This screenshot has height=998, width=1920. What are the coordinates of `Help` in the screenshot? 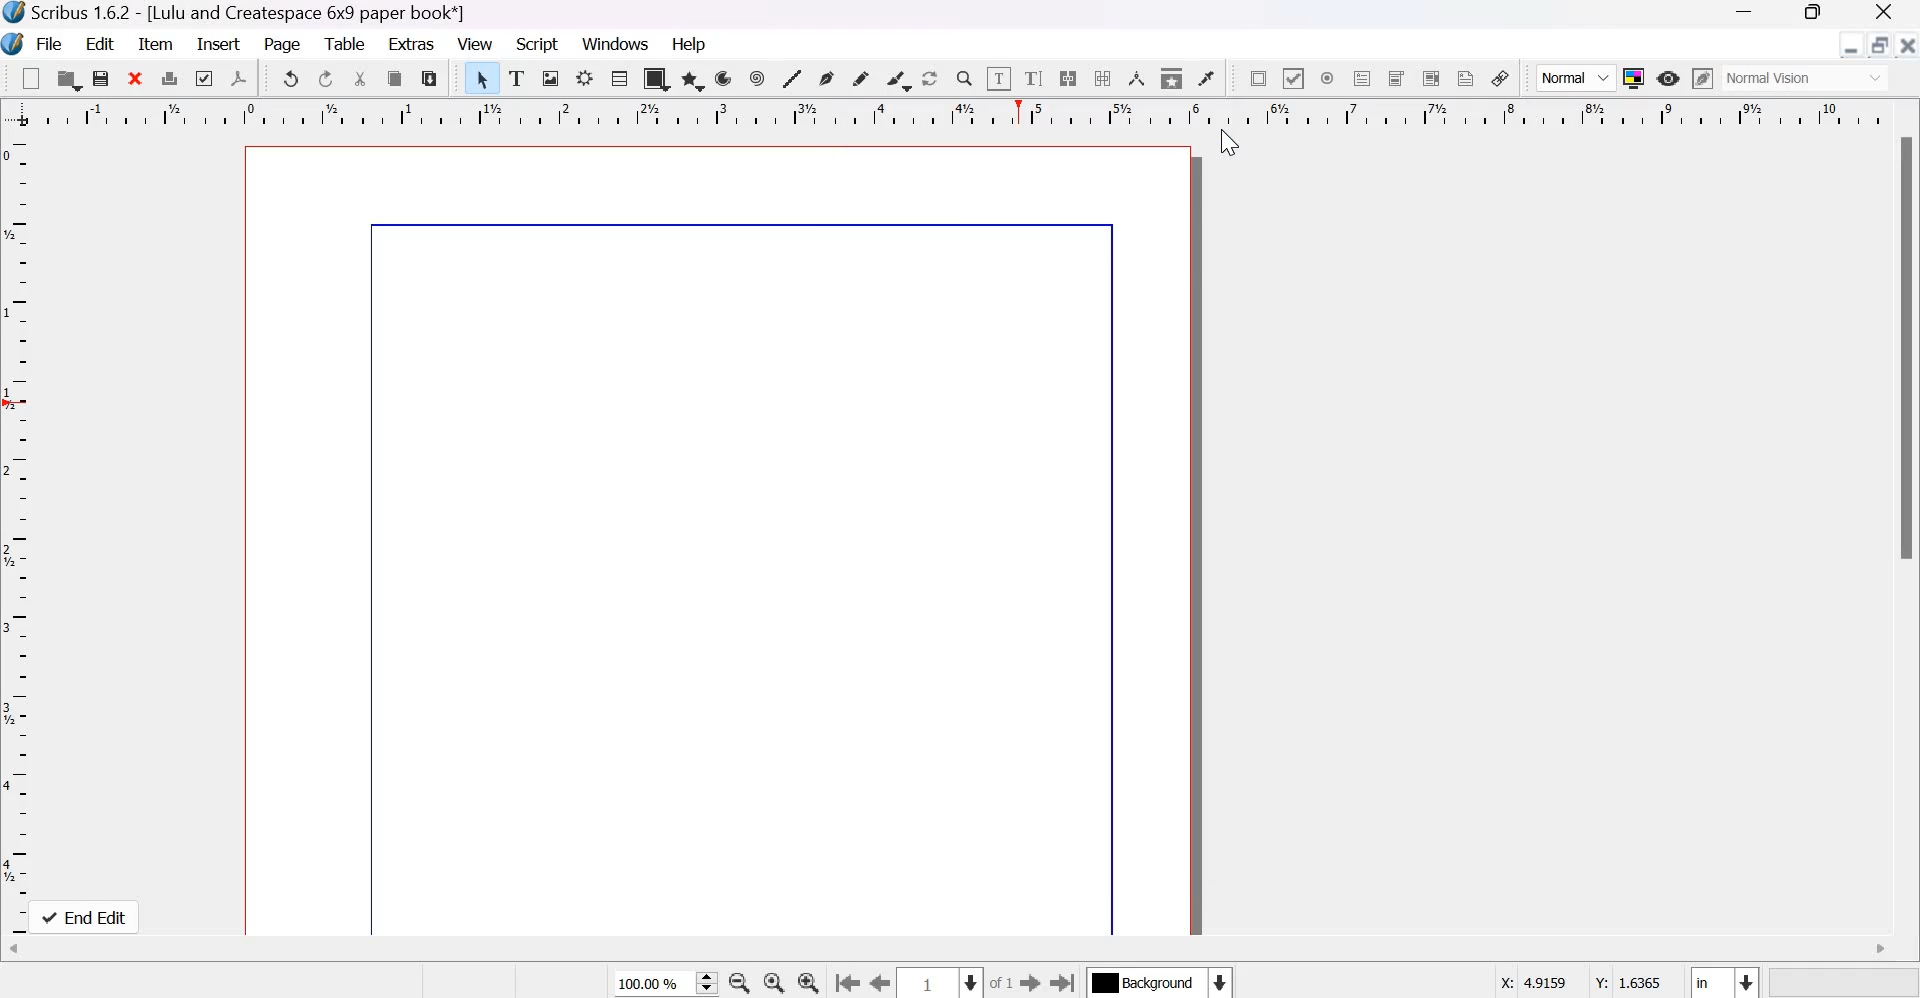 It's located at (691, 43).